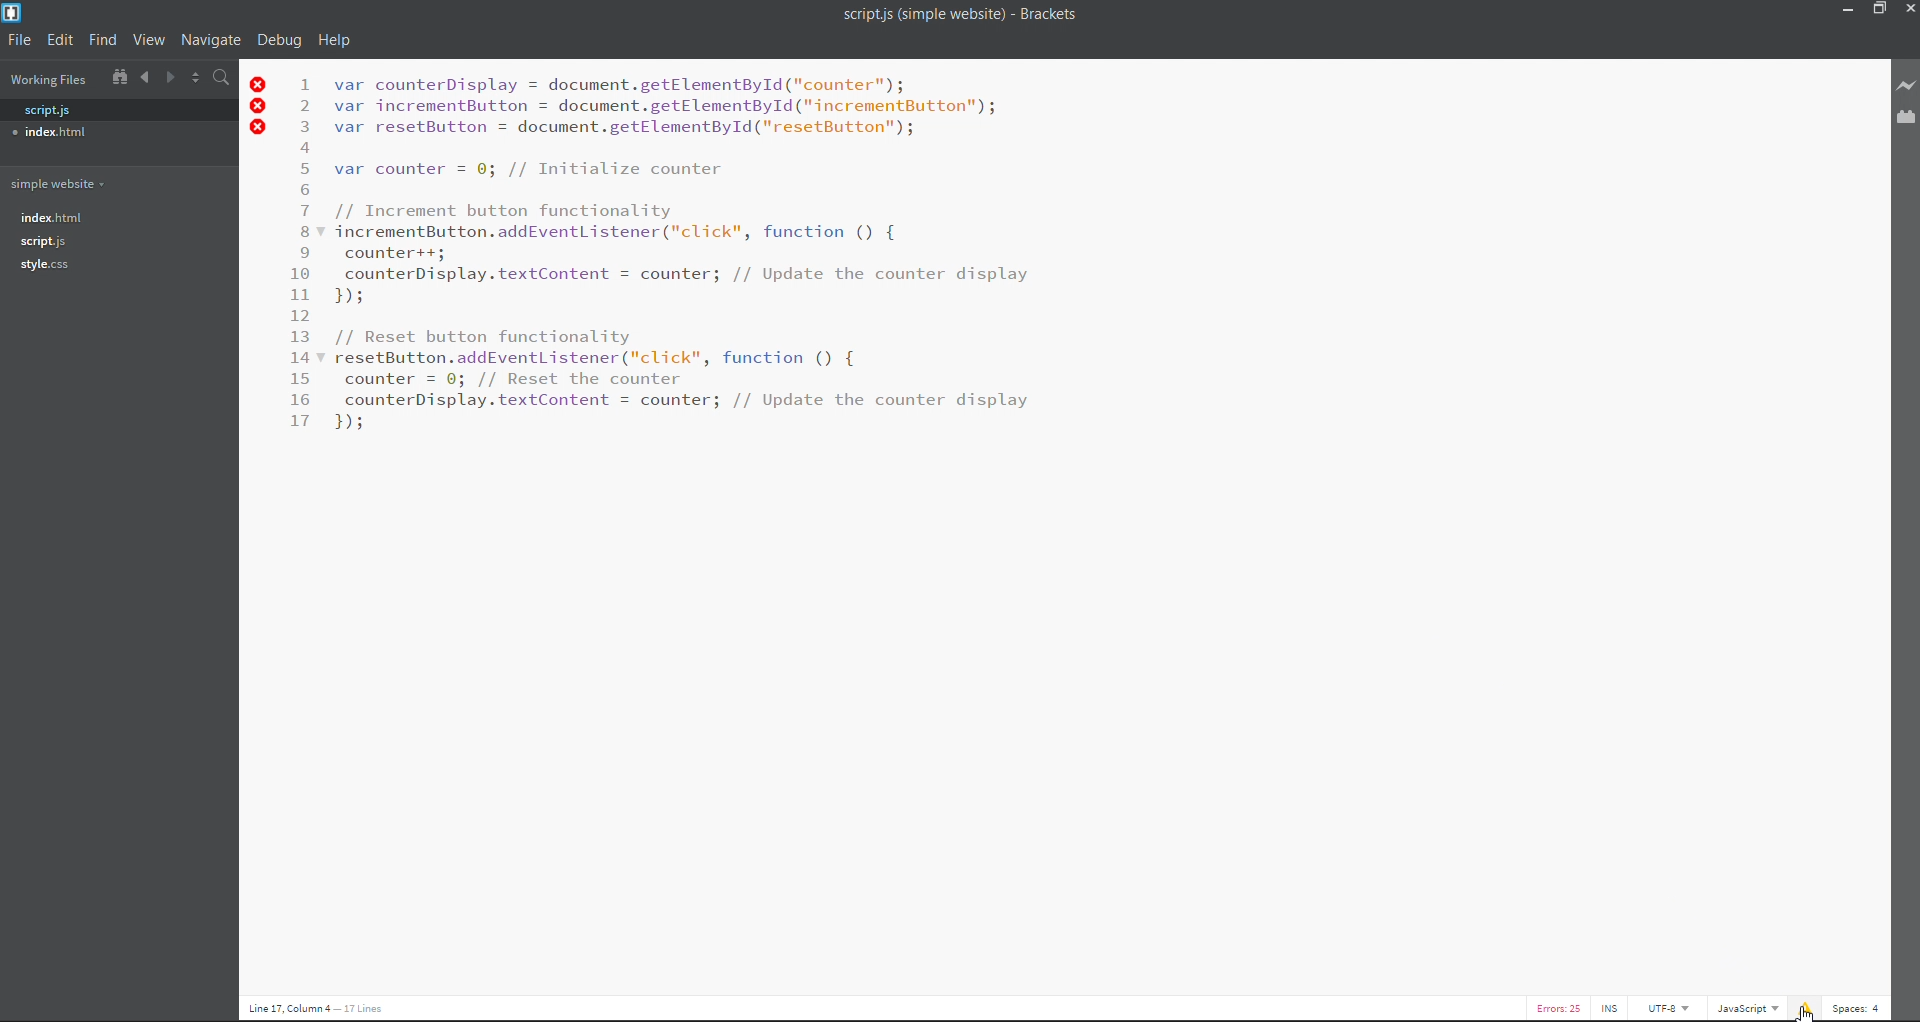 The height and width of the screenshot is (1022, 1920). Describe the element at coordinates (172, 80) in the screenshot. I see `navigate forward` at that location.